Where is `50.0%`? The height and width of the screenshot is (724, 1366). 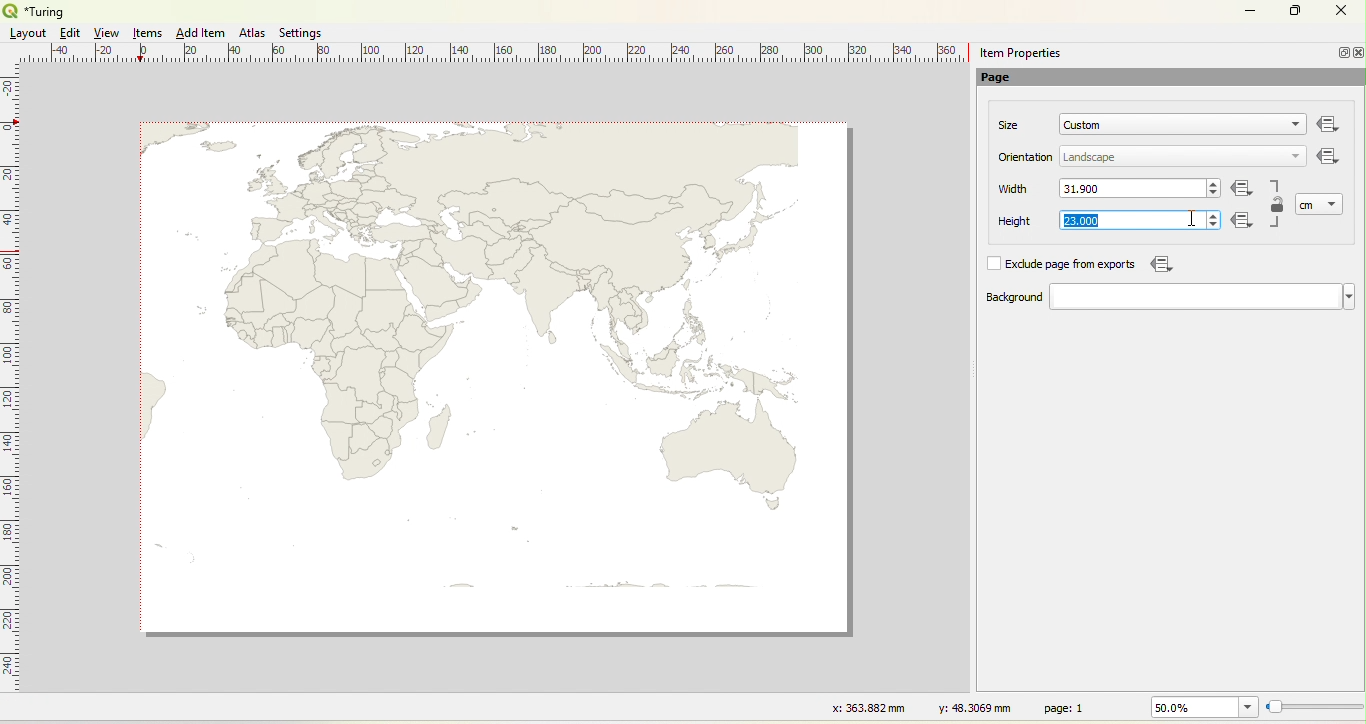 50.0% is located at coordinates (1201, 707).